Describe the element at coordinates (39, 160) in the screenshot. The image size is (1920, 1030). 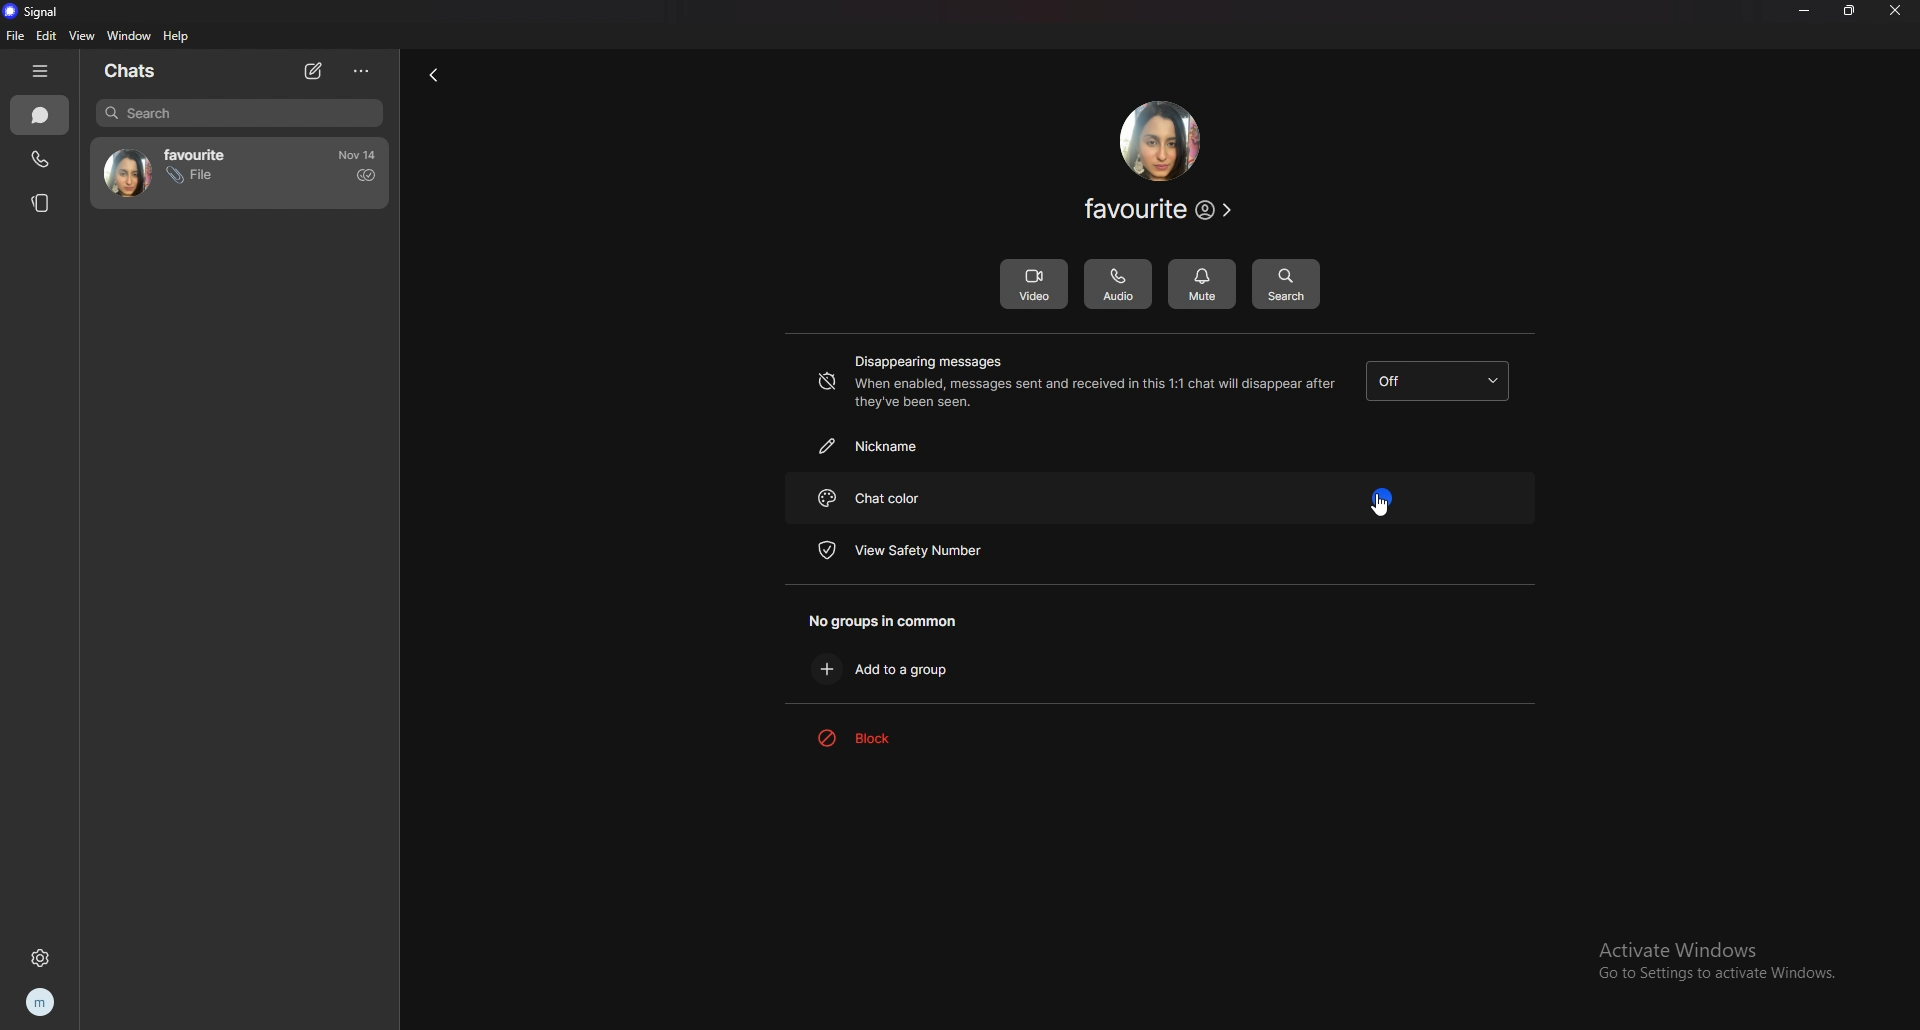
I see `calls` at that location.